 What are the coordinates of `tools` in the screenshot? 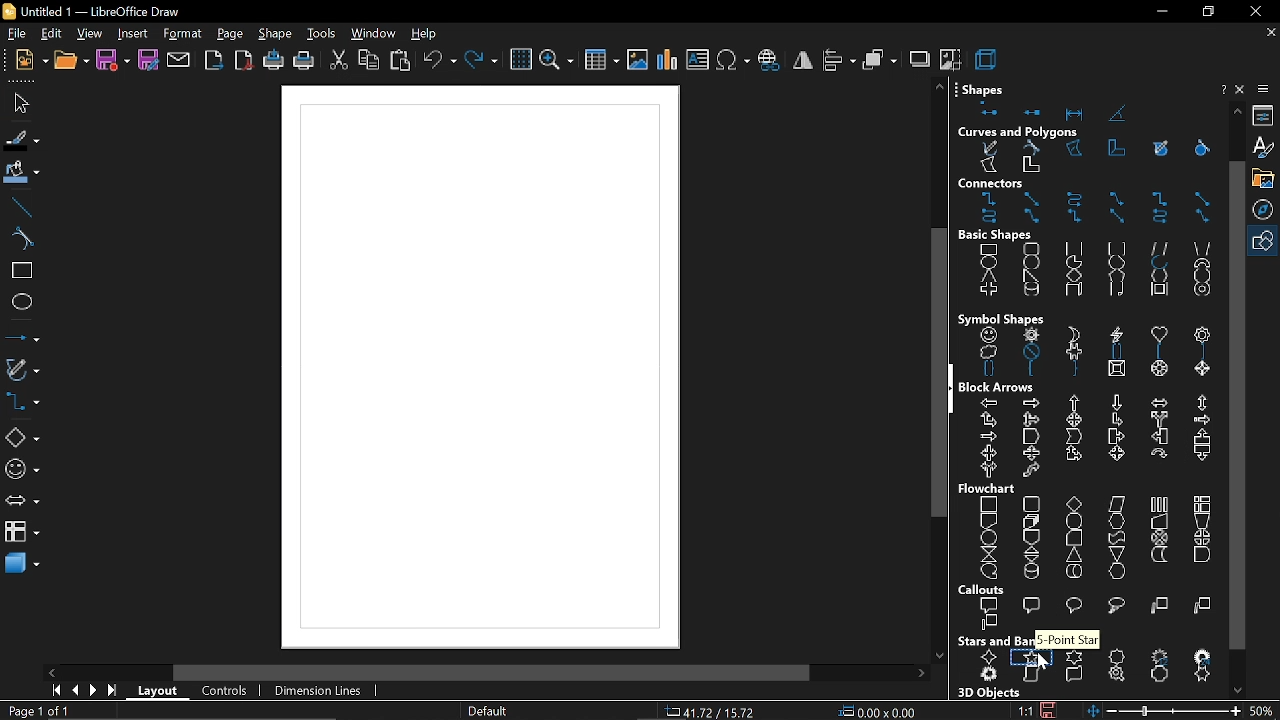 It's located at (320, 34).